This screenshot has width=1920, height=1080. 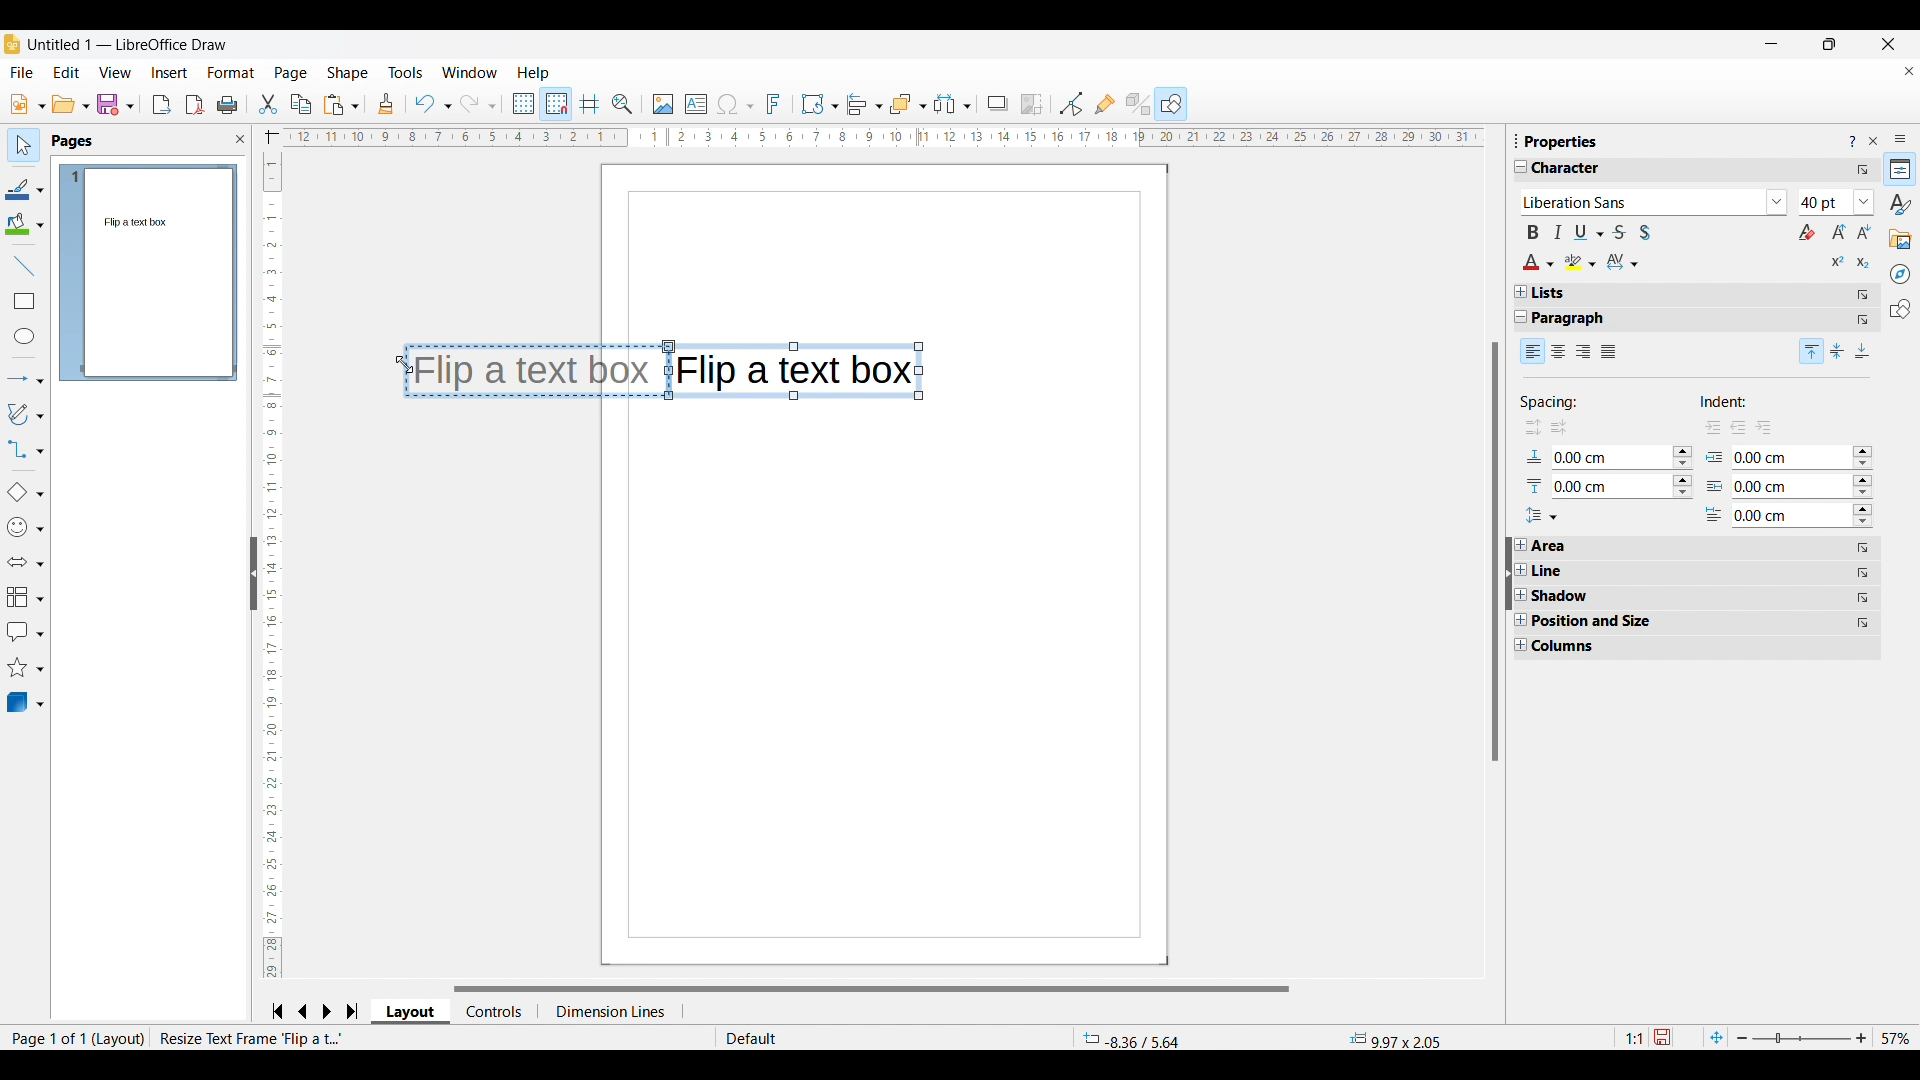 What do you see at coordinates (74, 142) in the screenshot?
I see `Sidebar title` at bounding box center [74, 142].